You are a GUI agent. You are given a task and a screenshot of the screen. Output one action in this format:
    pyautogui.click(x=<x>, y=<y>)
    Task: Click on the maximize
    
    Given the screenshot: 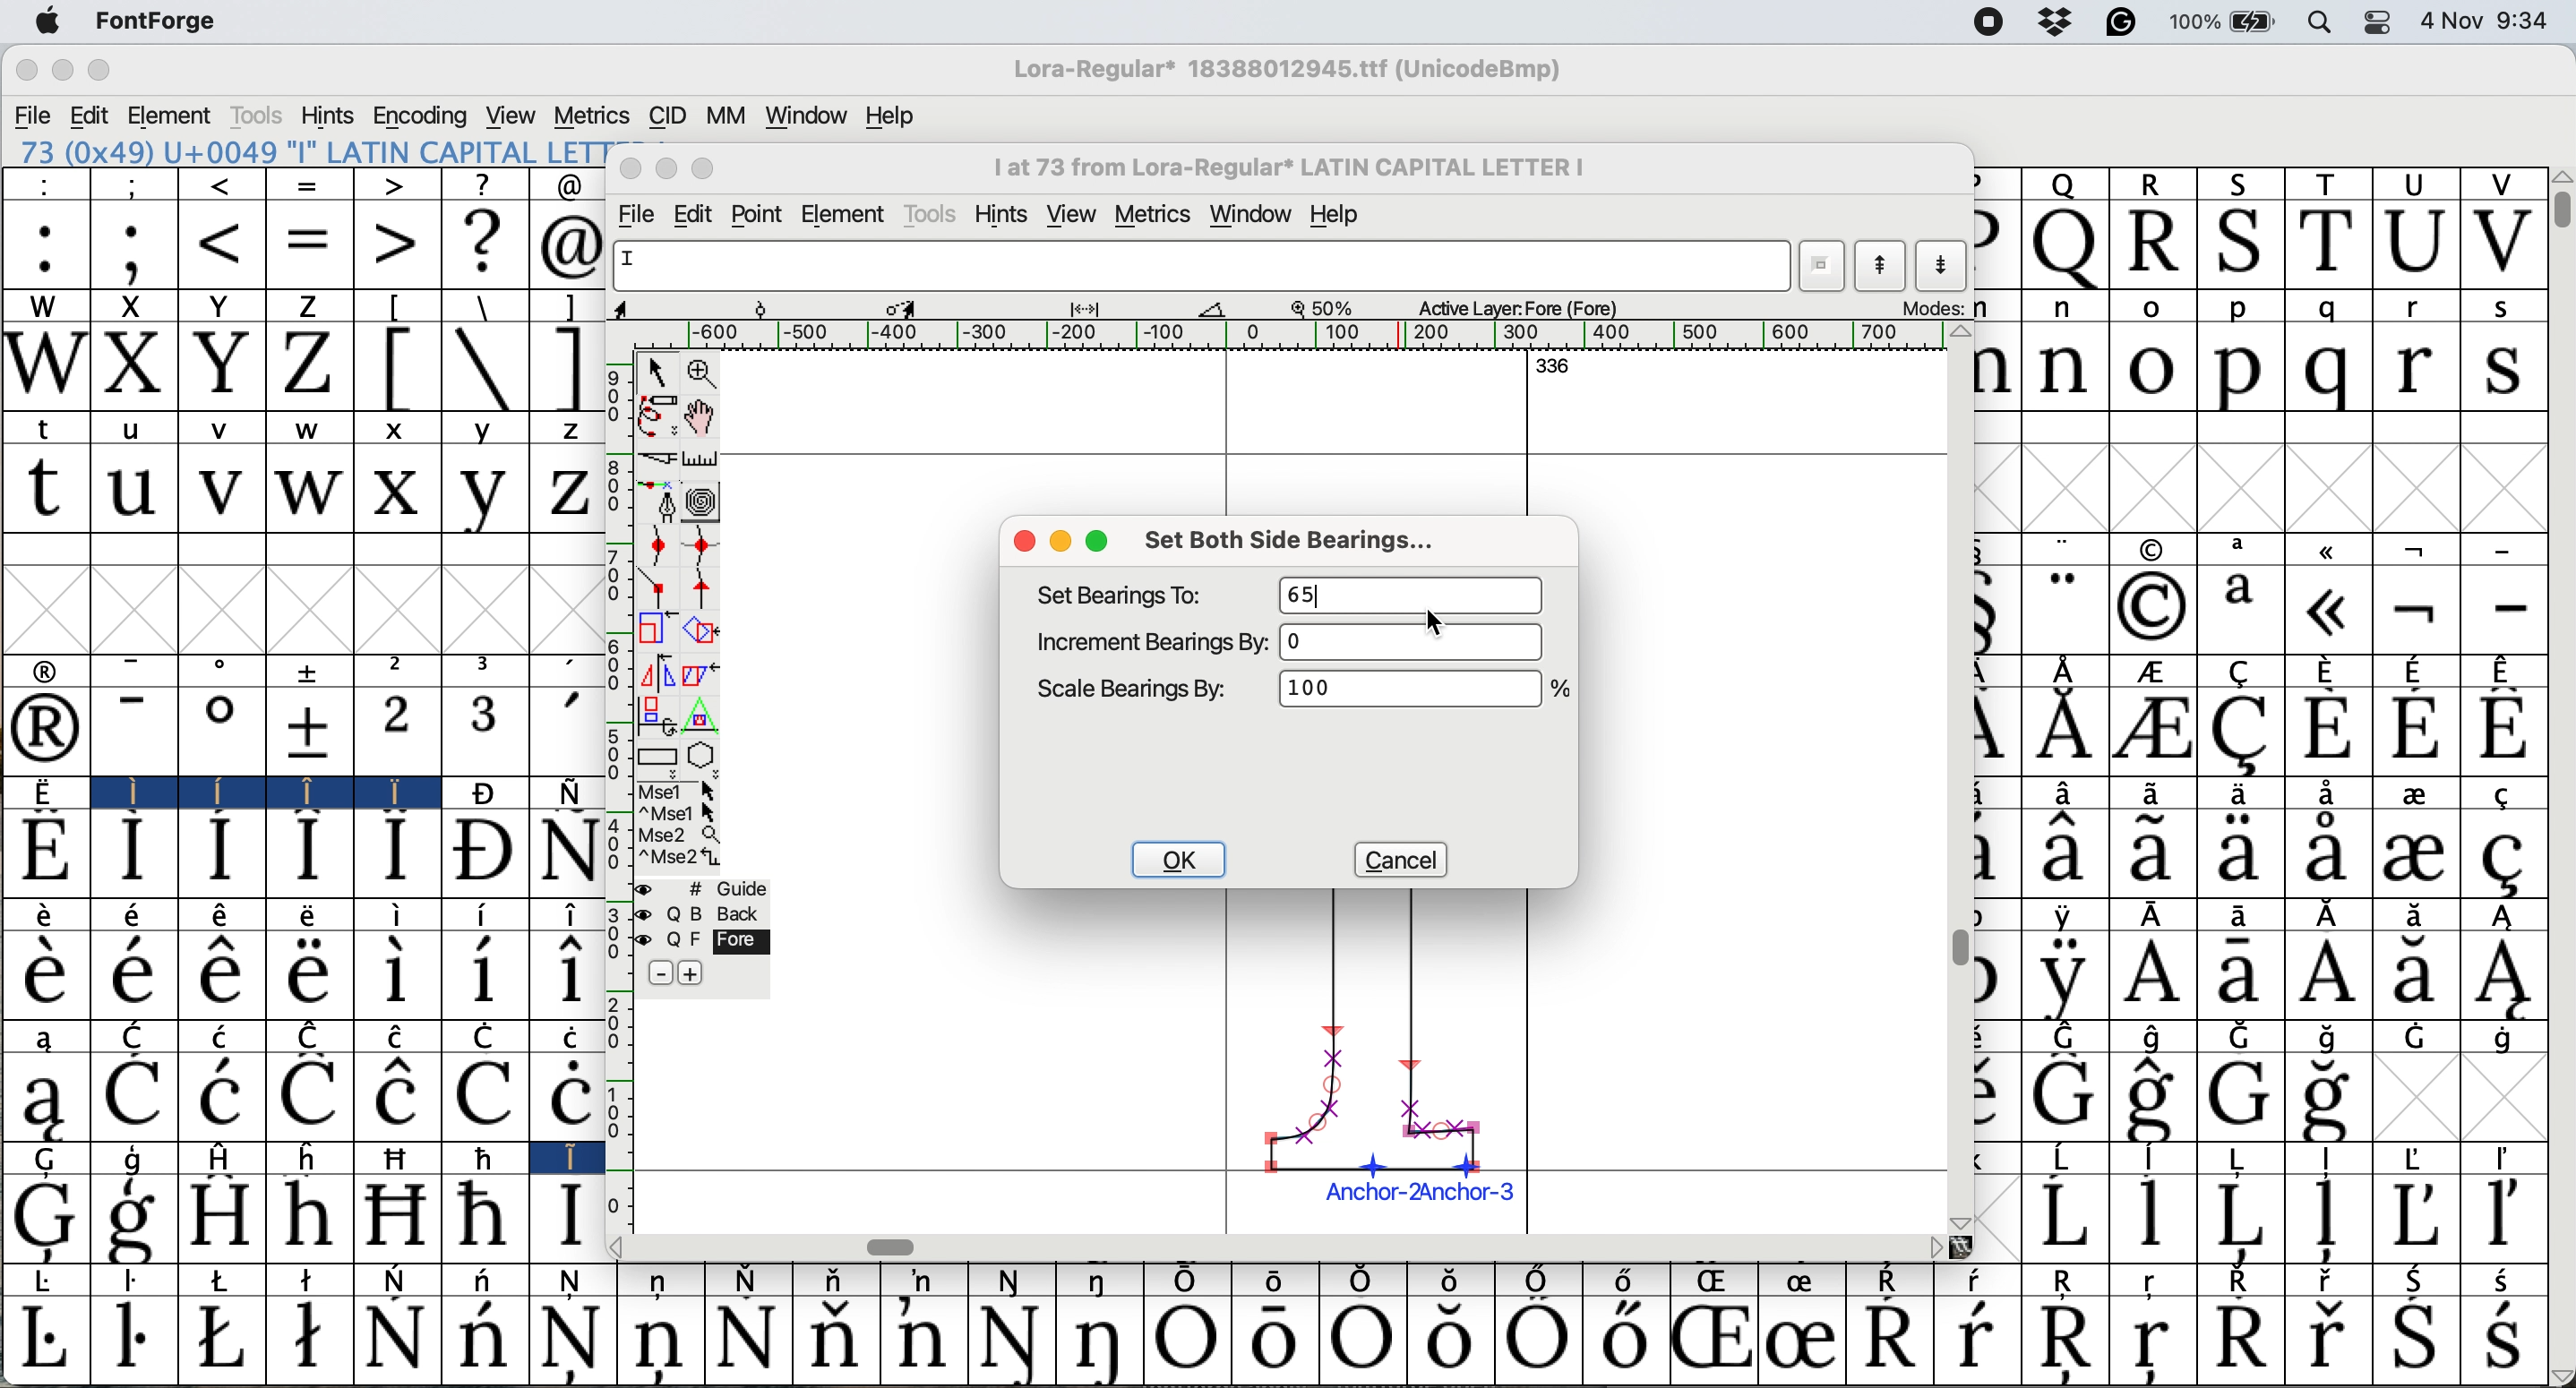 What is the action you would take?
    pyautogui.click(x=100, y=70)
    